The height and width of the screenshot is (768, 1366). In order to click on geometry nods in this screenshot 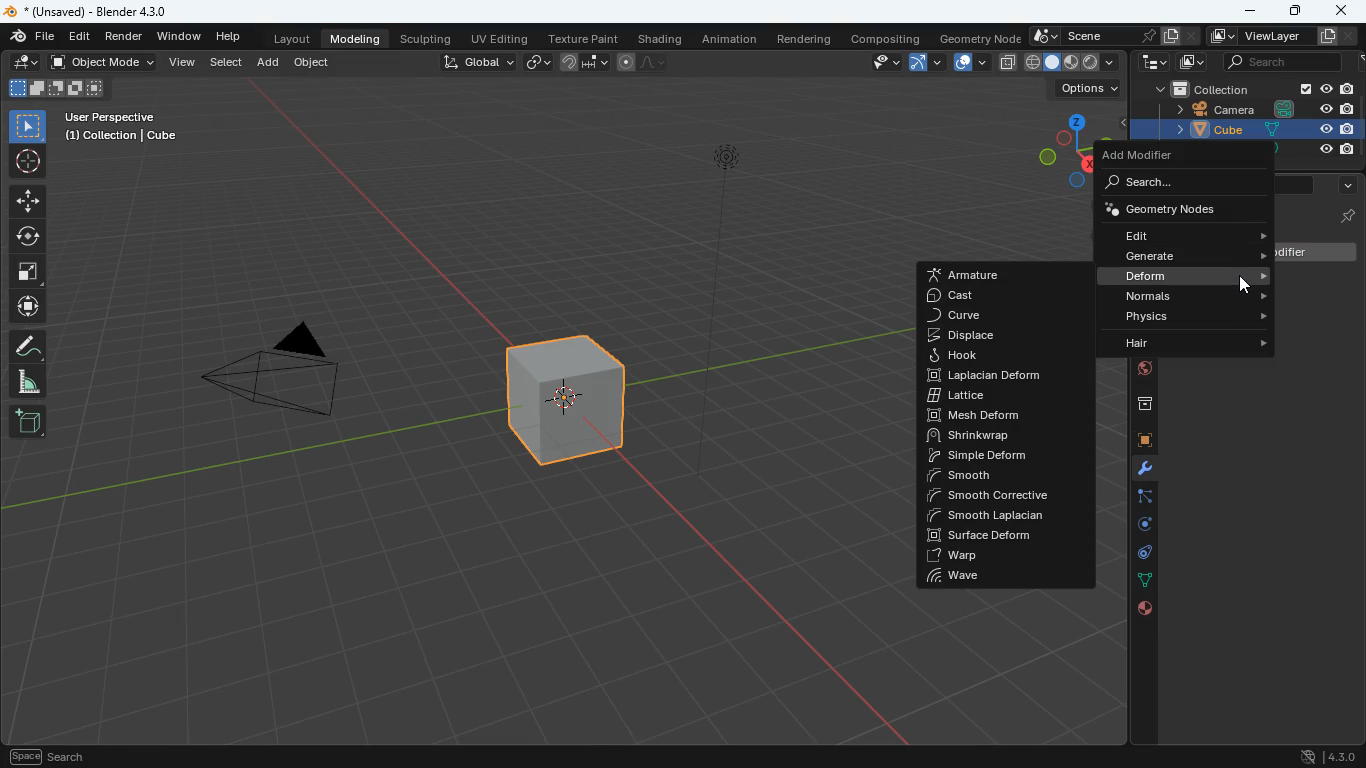, I will do `click(1182, 210)`.